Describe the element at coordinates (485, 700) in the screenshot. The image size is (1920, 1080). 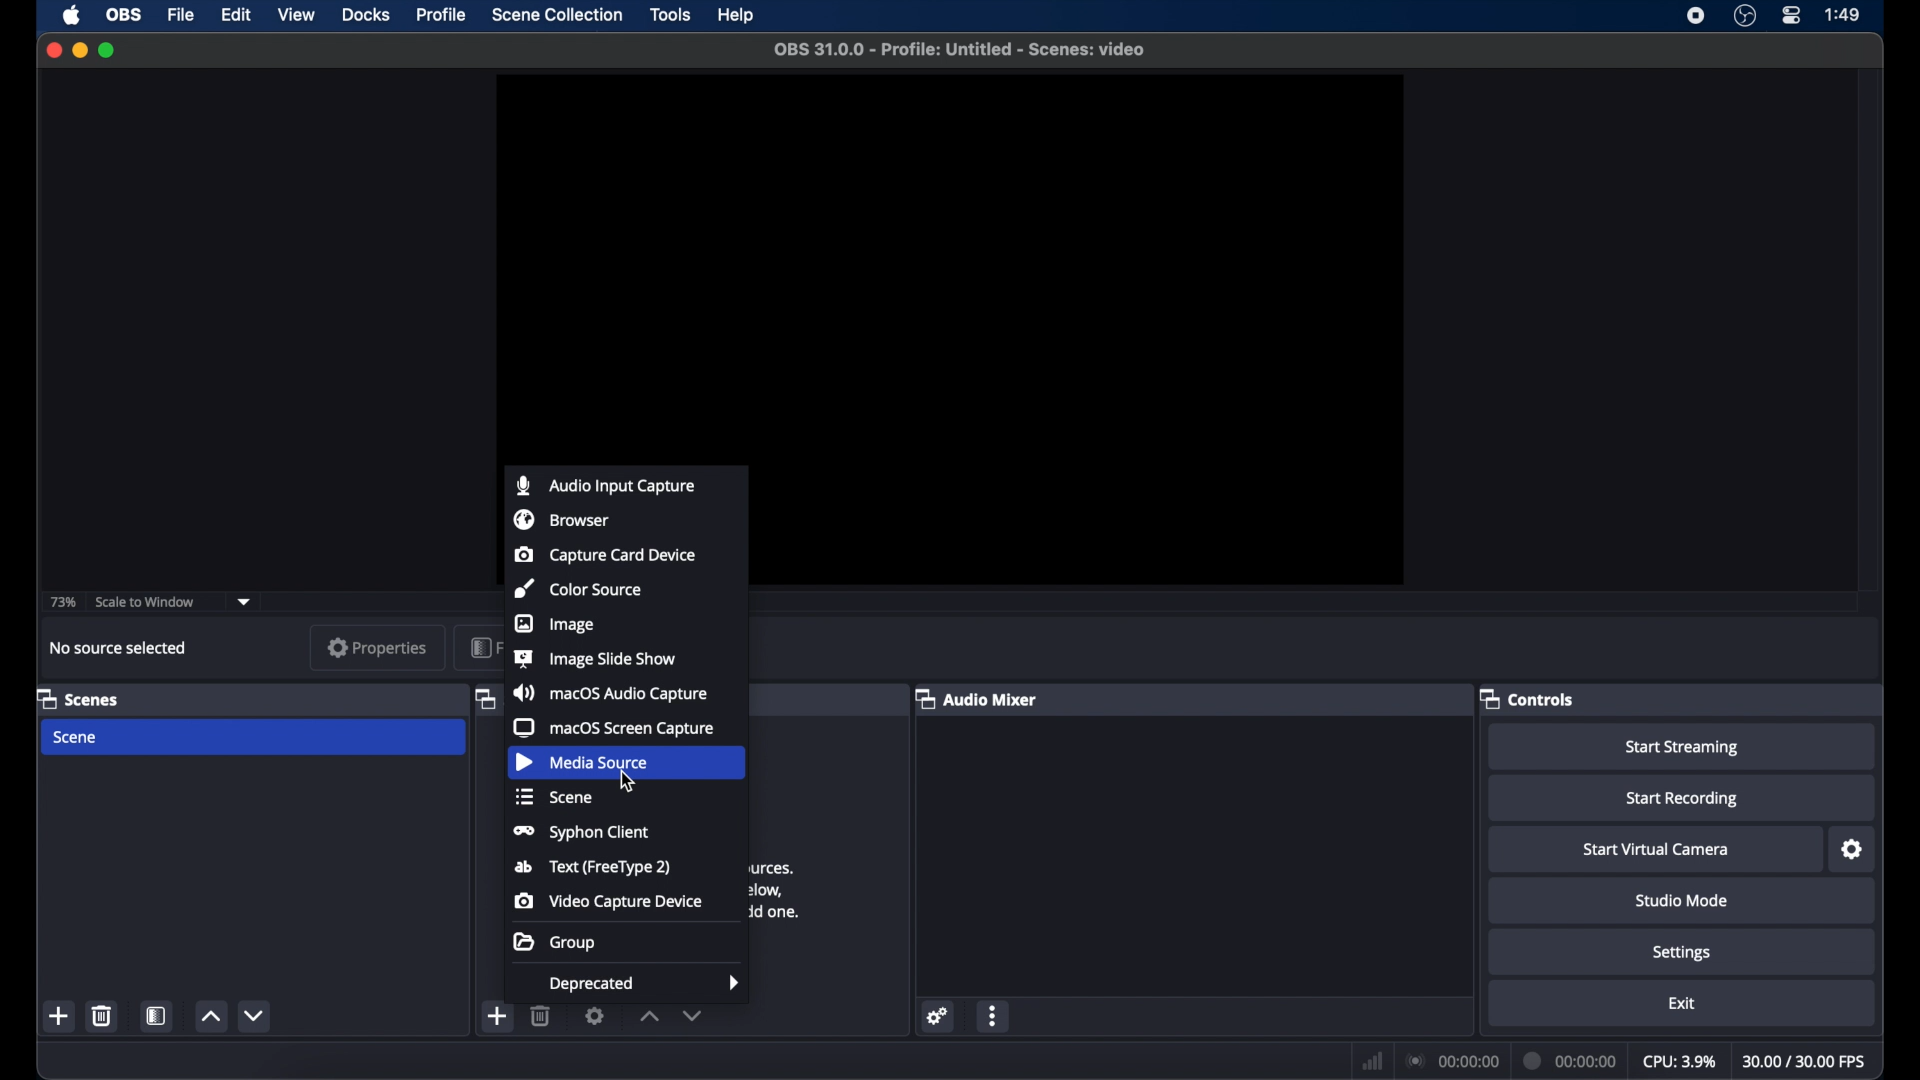
I see `sources` at that location.